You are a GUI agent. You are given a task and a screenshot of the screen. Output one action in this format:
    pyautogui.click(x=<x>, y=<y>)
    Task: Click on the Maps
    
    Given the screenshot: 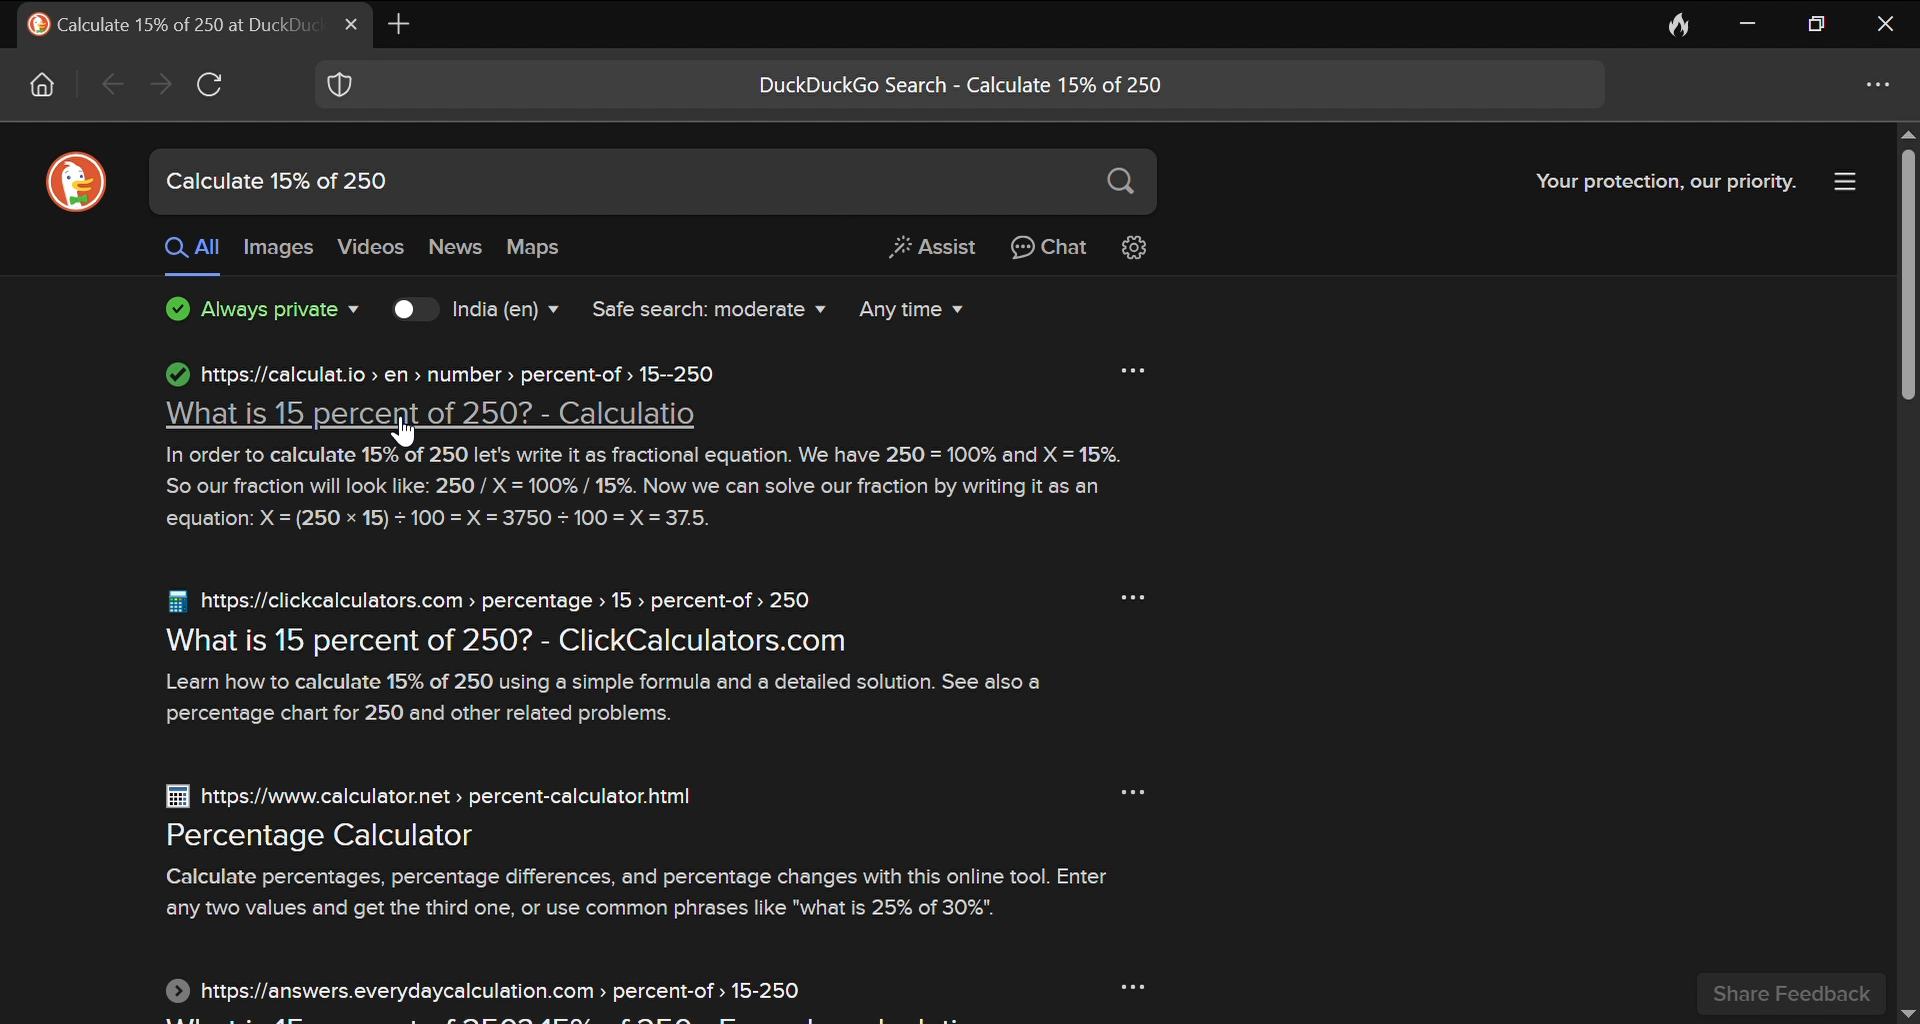 What is the action you would take?
    pyautogui.click(x=531, y=246)
    